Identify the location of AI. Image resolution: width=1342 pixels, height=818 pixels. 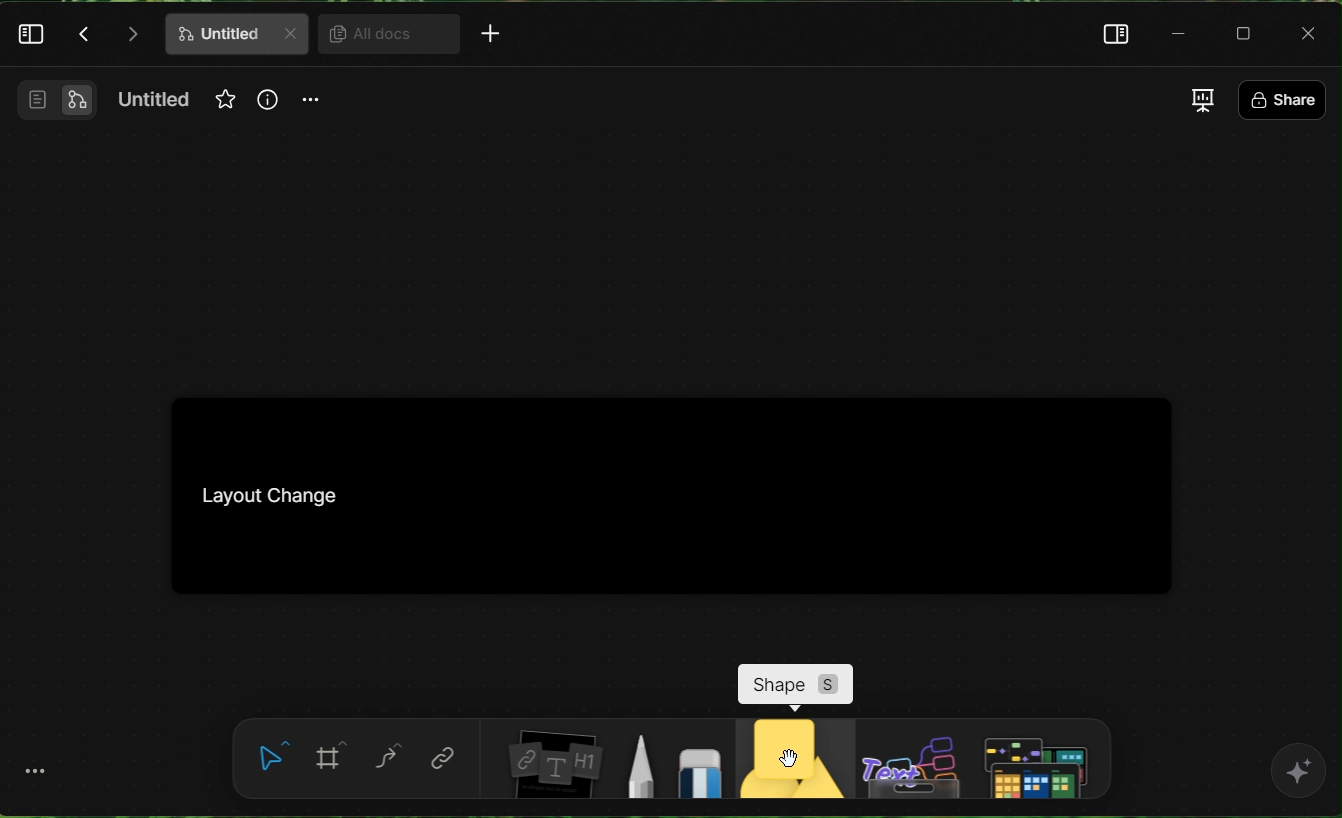
(1301, 772).